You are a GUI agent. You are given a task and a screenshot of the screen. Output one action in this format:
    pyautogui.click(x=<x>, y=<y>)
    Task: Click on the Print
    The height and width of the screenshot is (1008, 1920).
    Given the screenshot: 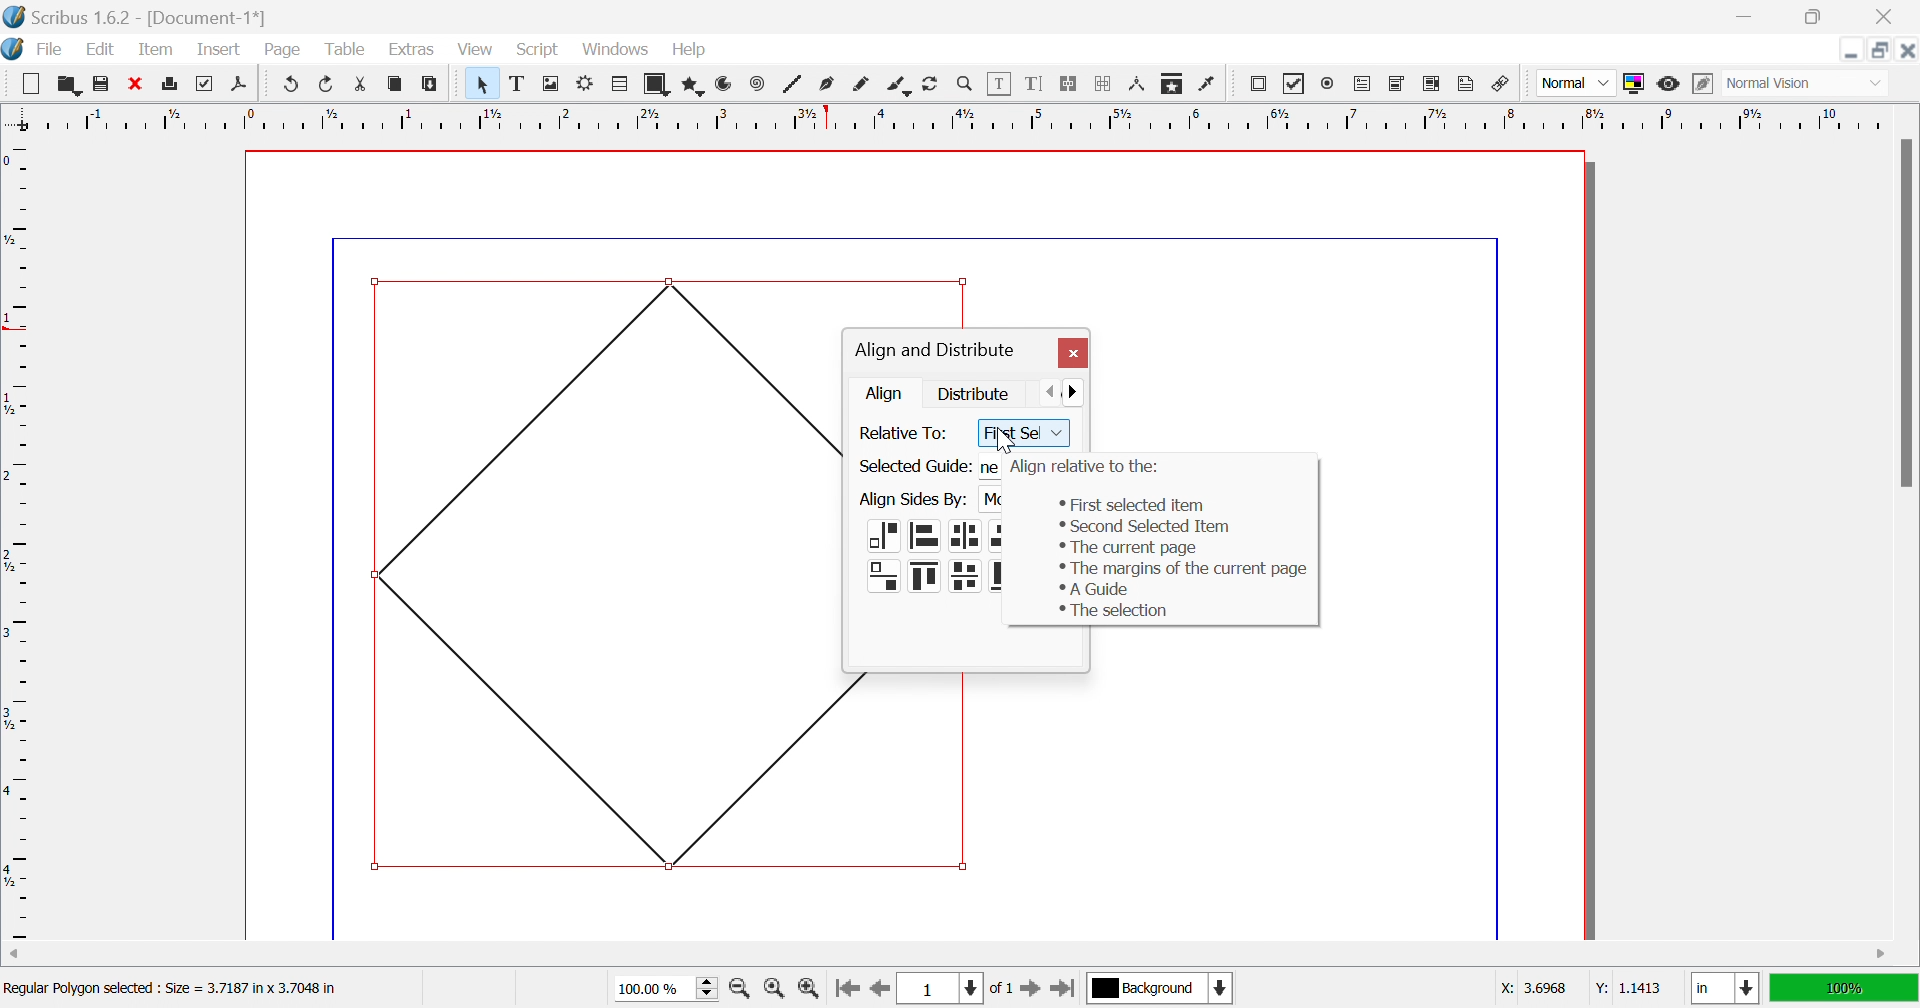 What is the action you would take?
    pyautogui.click(x=201, y=84)
    